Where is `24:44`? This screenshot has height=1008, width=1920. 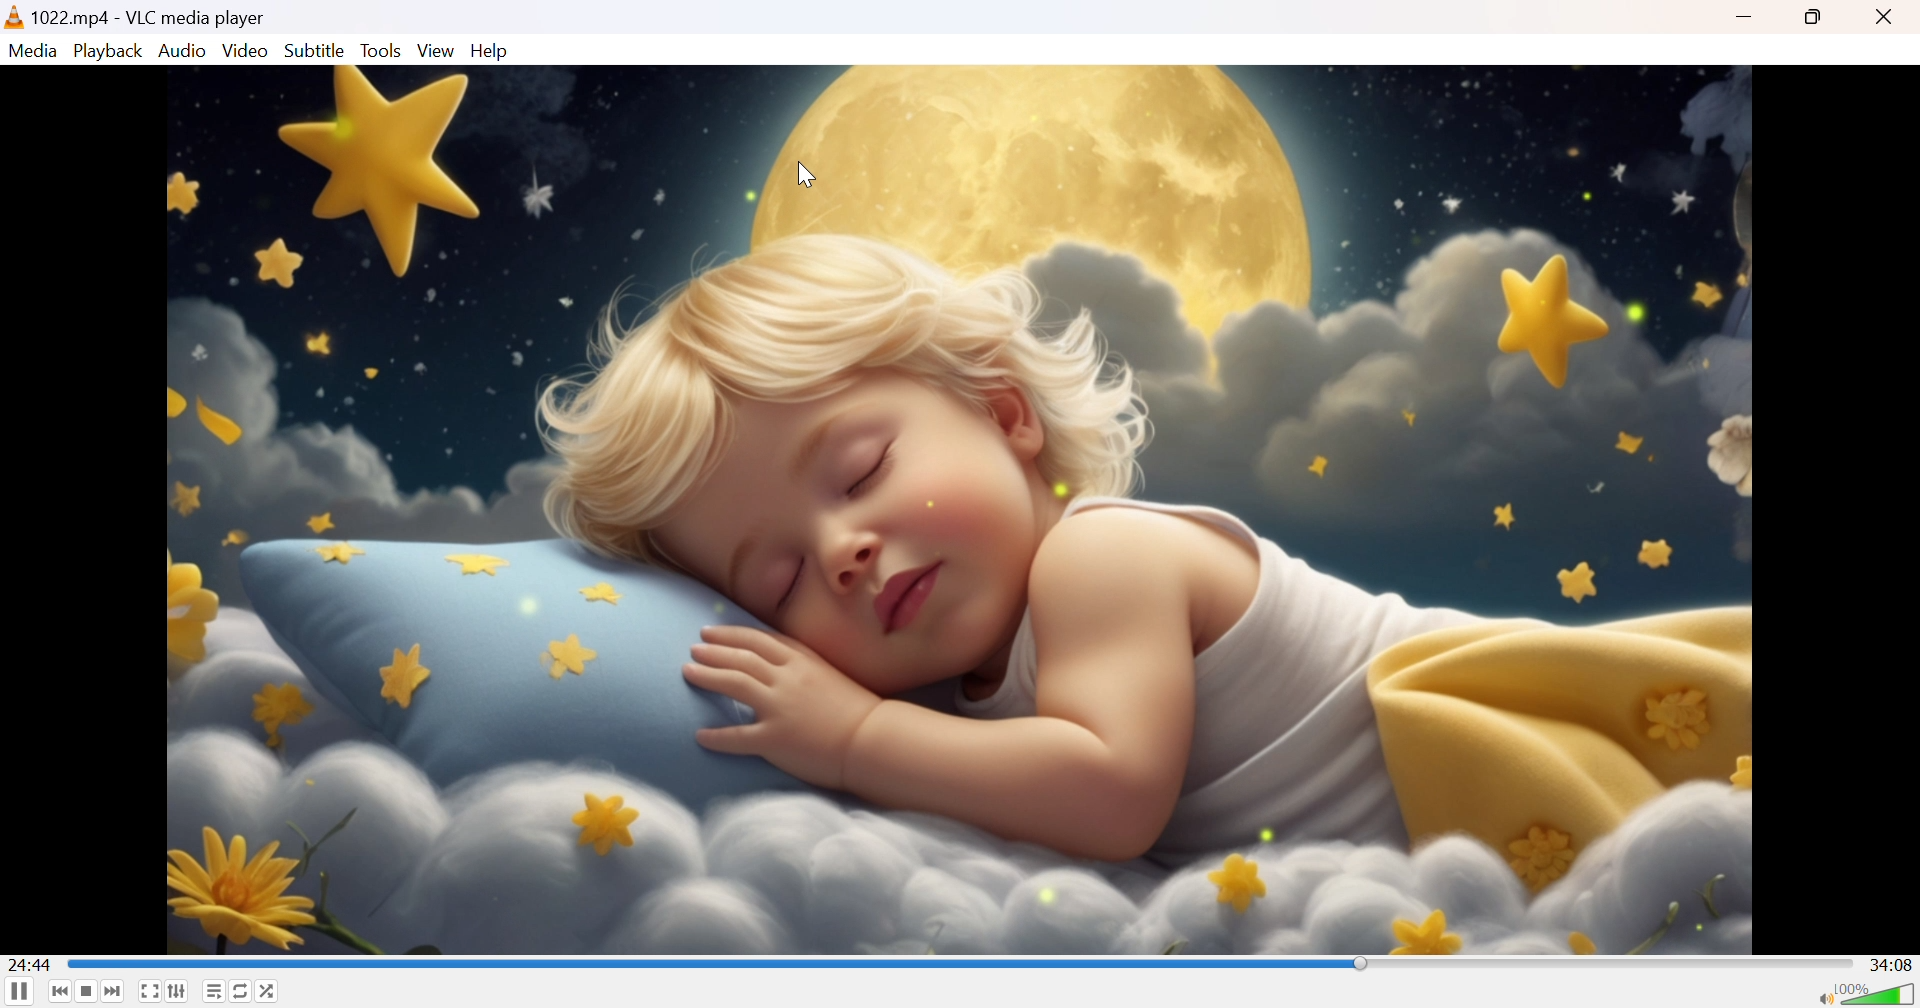
24:44 is located at coordinates (29, 965).